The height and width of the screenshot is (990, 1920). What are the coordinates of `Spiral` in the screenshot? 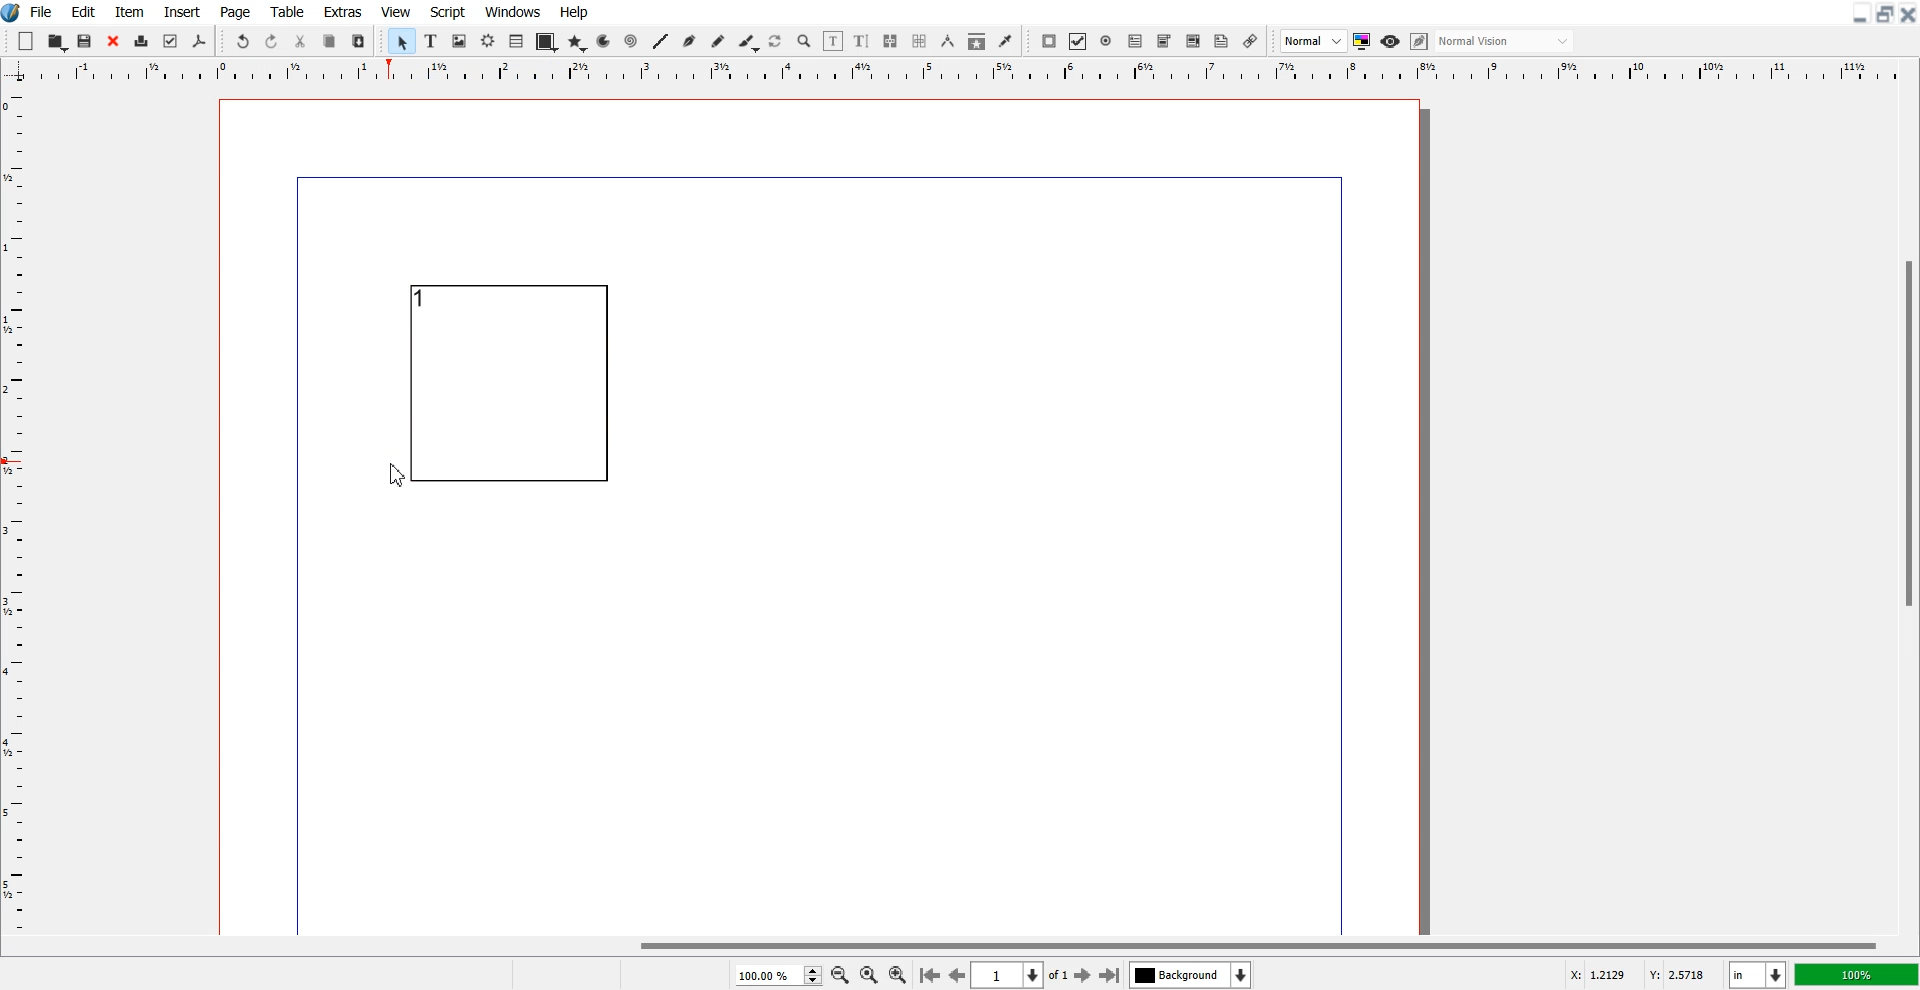 It's located at (630, 42).